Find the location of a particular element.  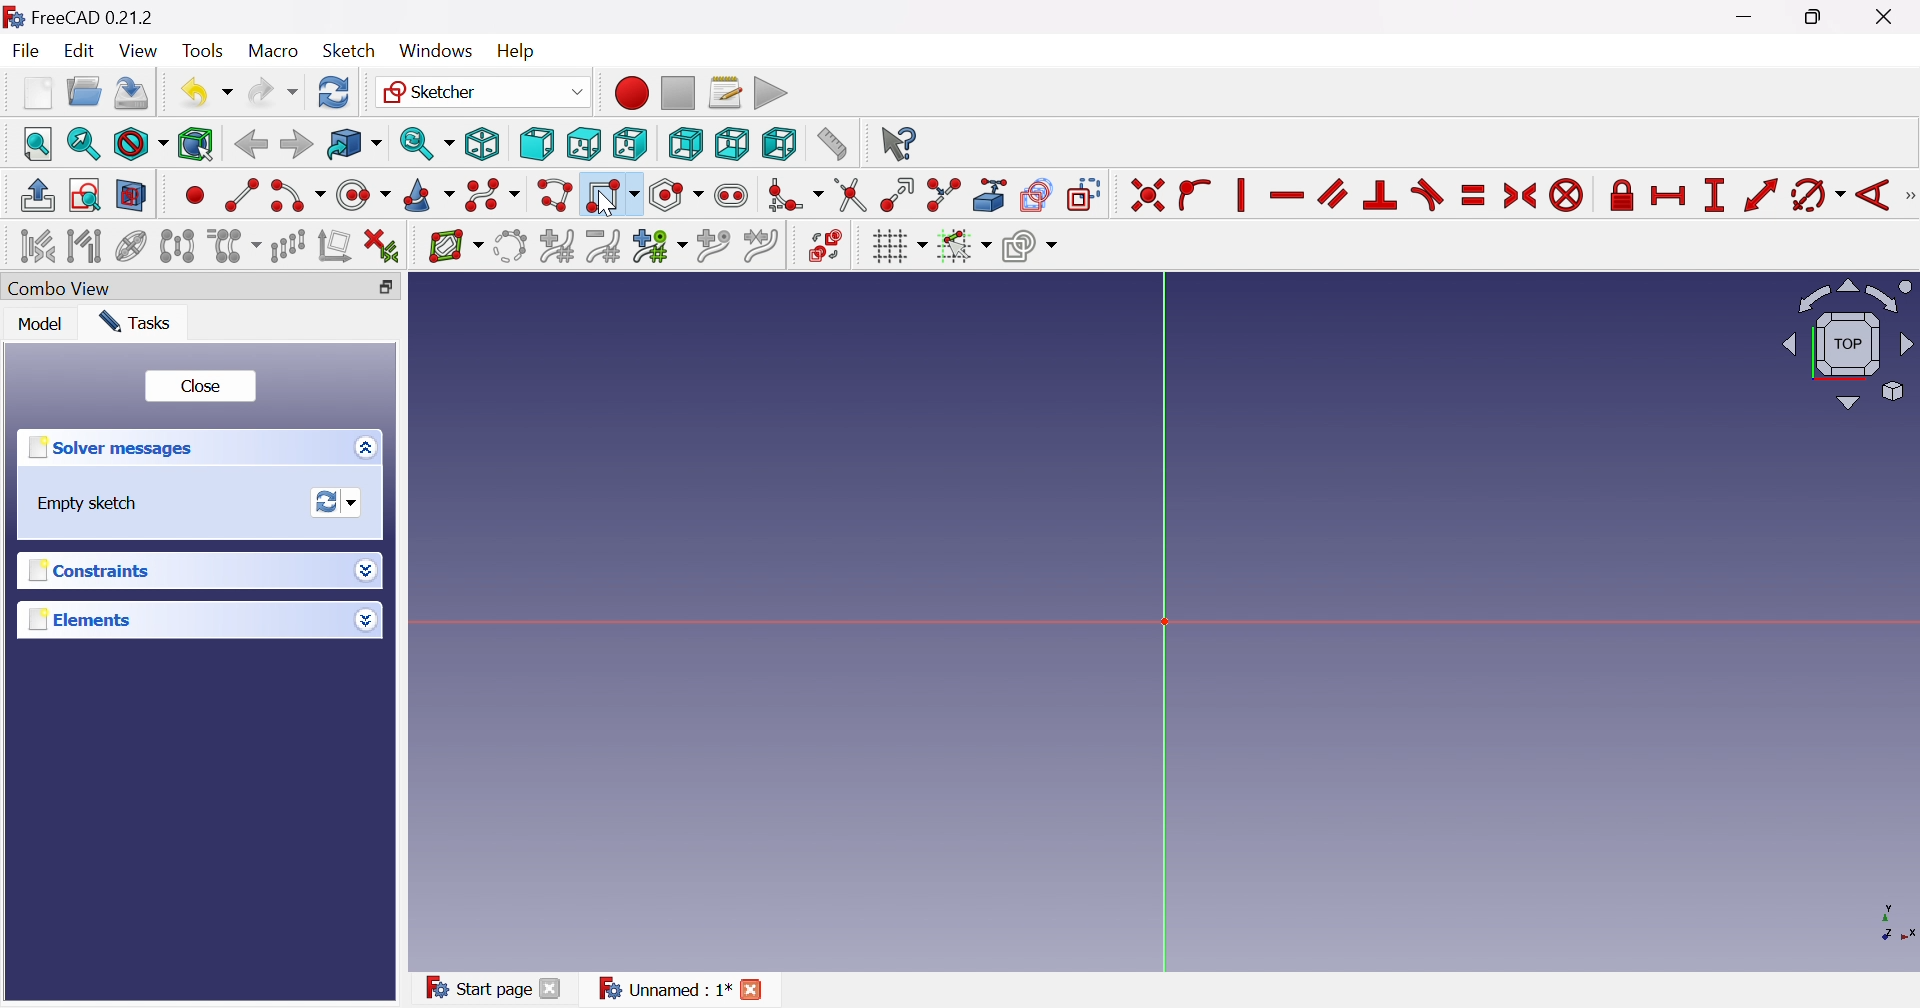

Macro recording... is located at coordinates (629, 92).